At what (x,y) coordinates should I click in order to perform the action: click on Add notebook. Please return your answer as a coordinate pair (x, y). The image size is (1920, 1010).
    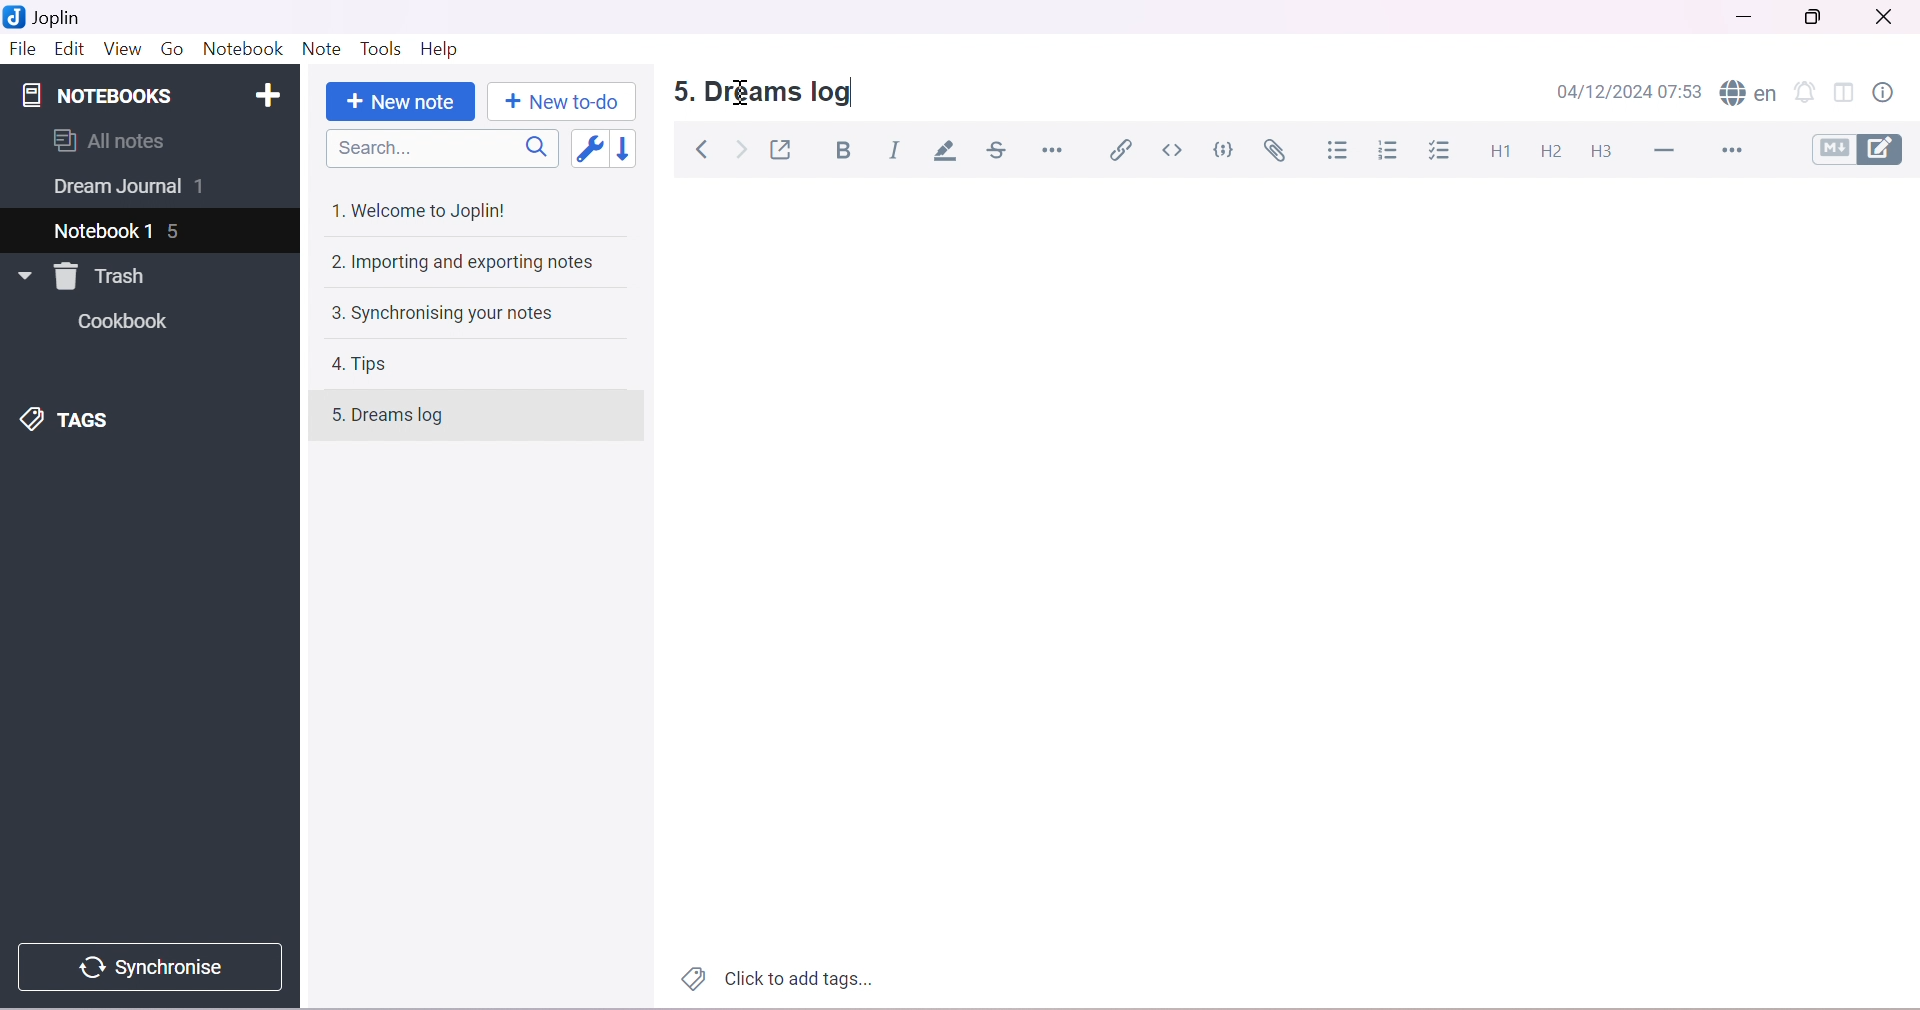
    Looking at the image, I should click on (273, 92).